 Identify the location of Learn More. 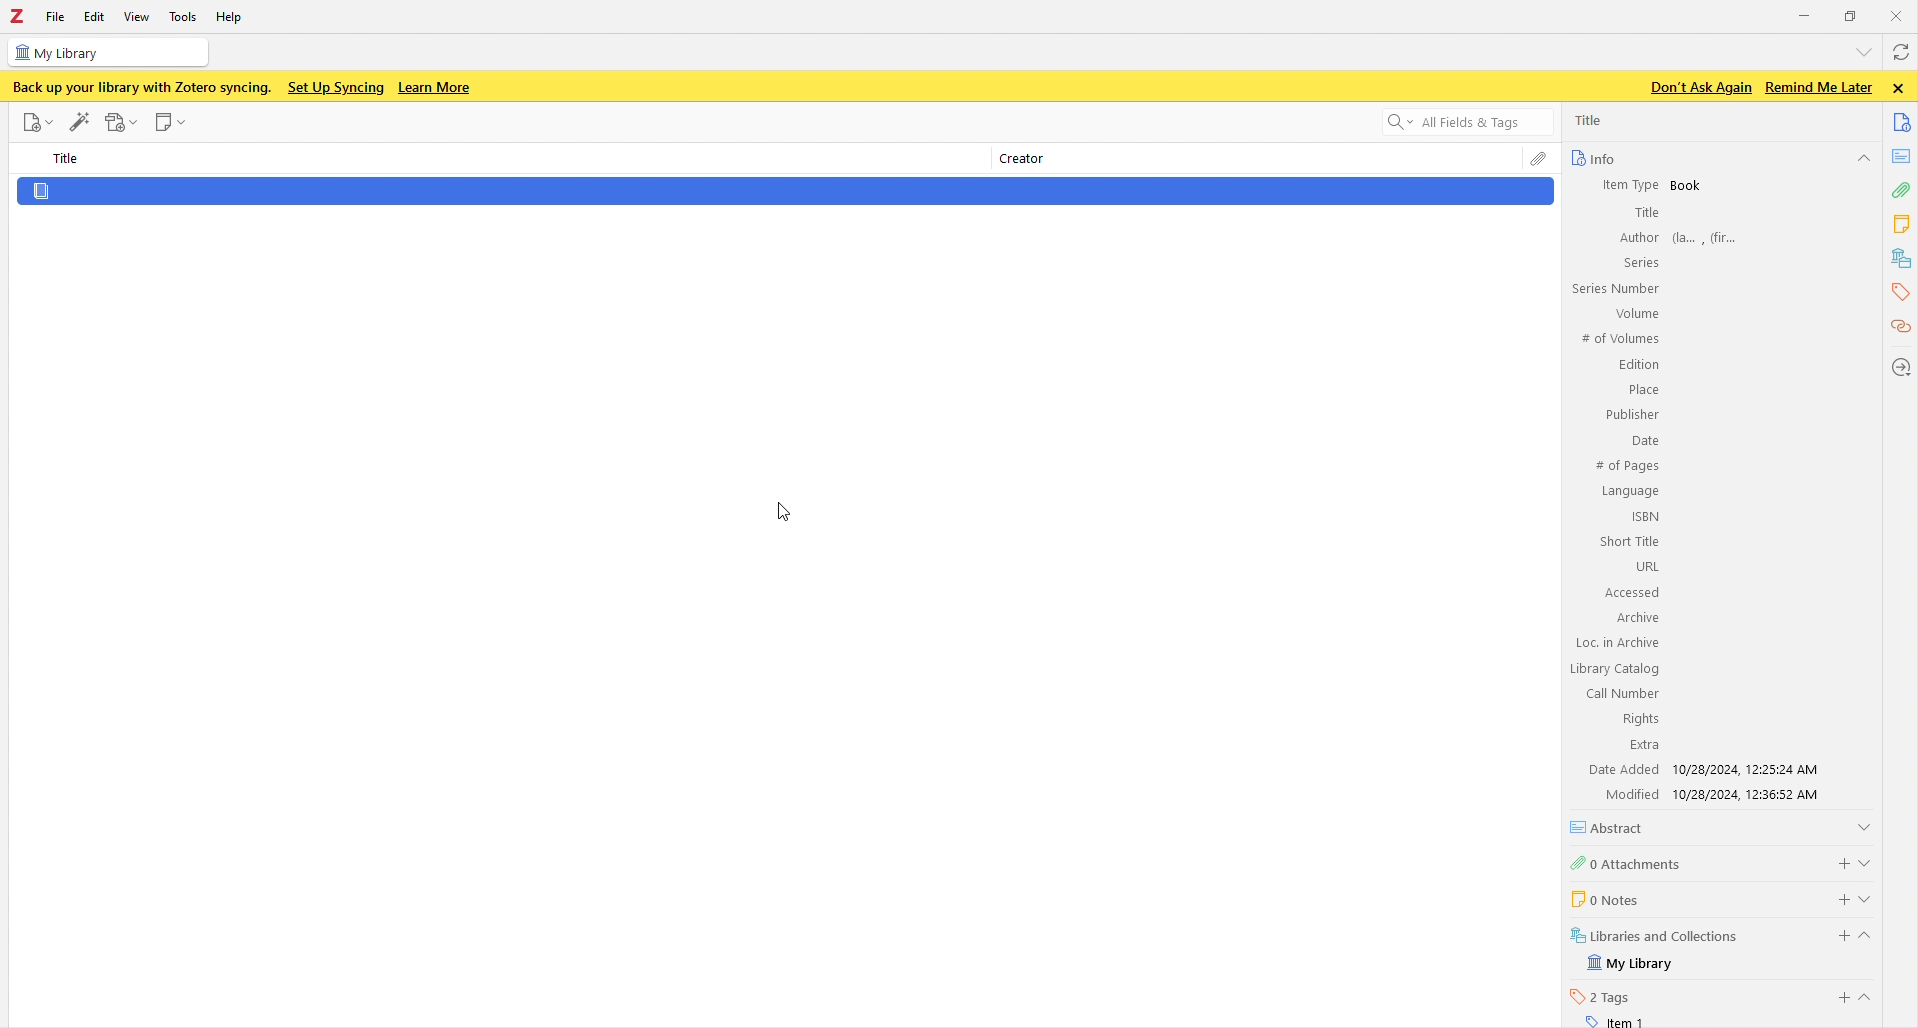
(437, 88).